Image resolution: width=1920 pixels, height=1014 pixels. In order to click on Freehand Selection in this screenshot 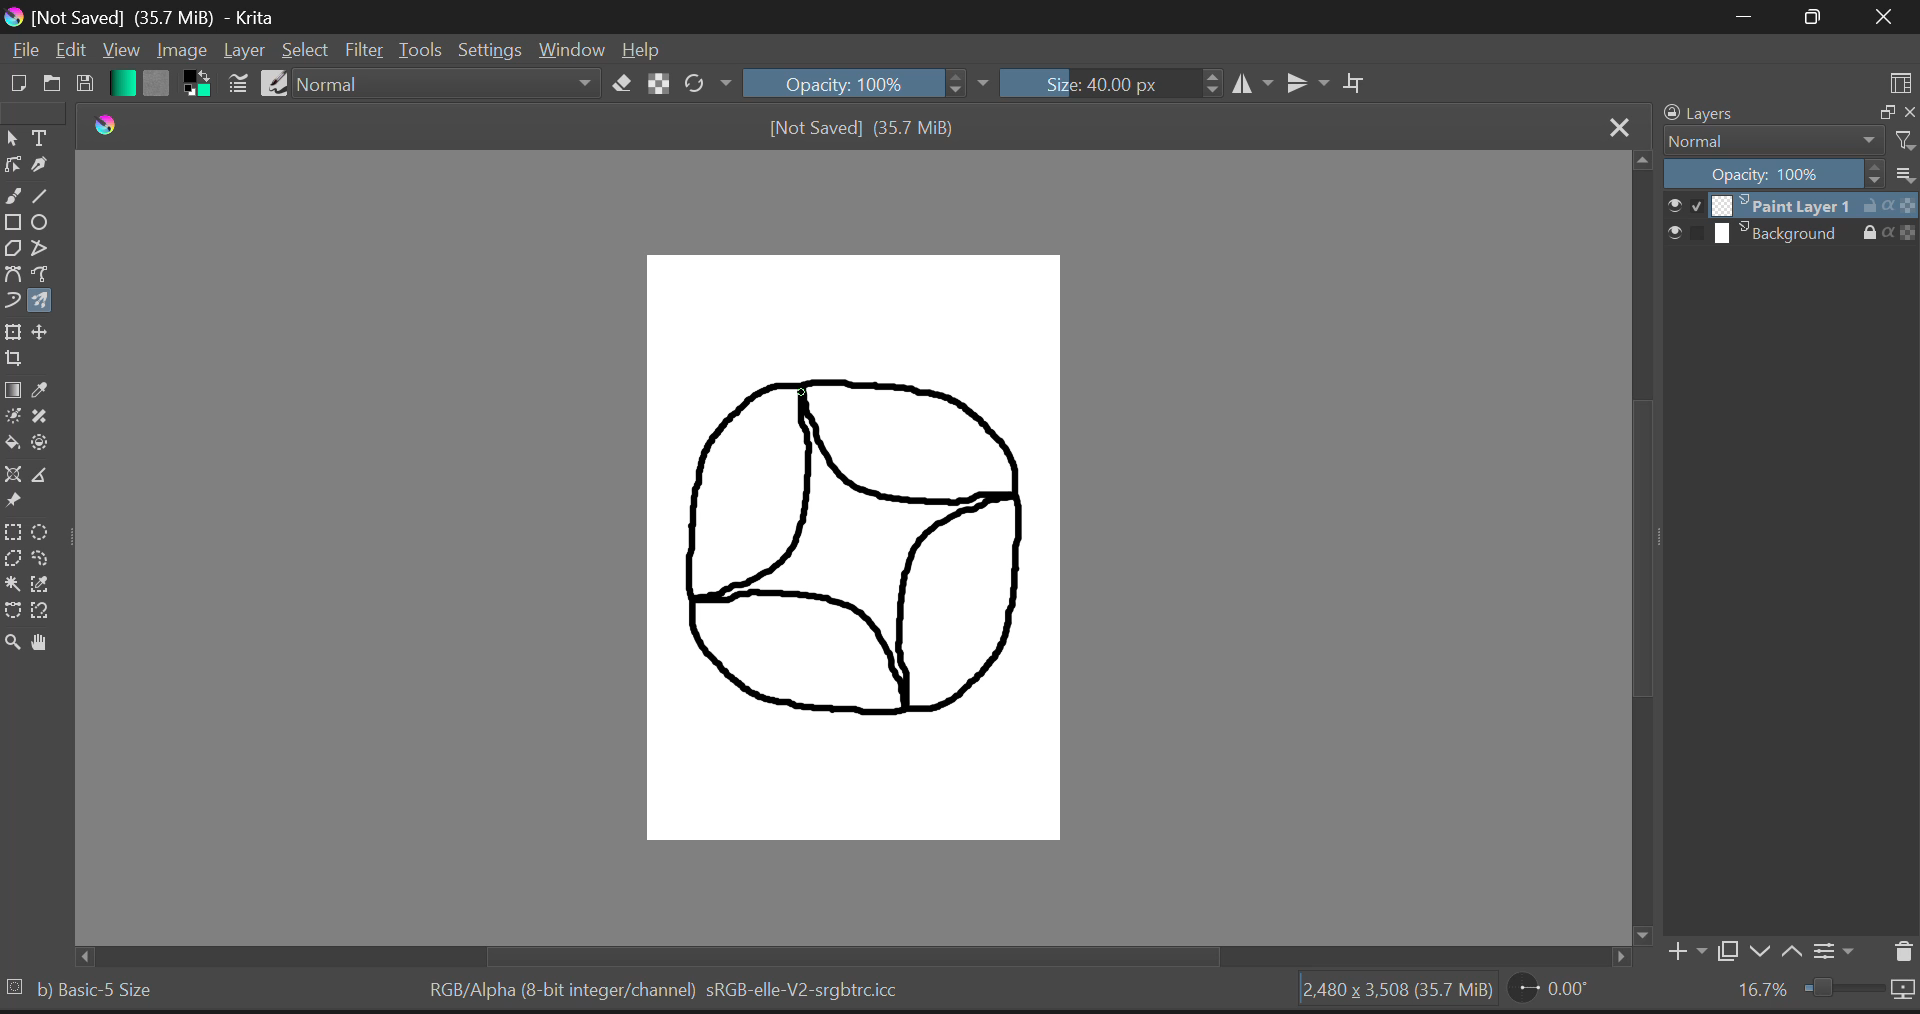, I will do `click(48, 559)`.